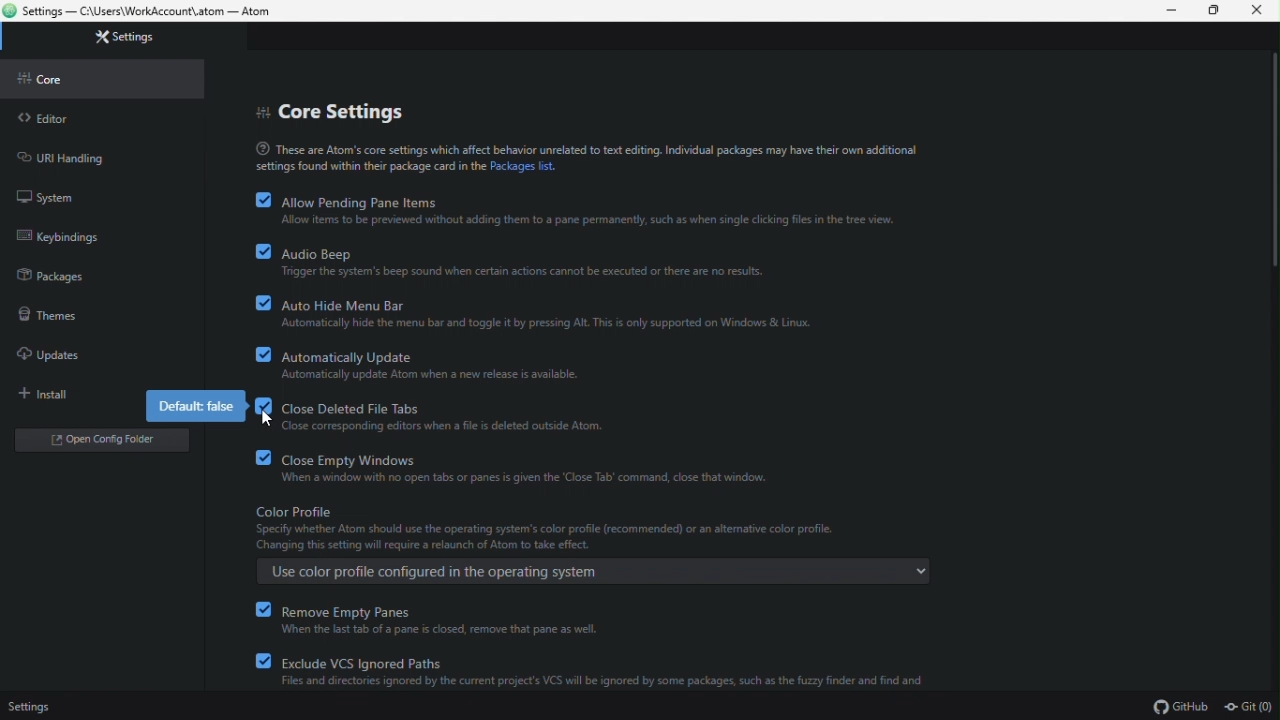 The width and height of the screenshot is (1280, 720). Describe the element at coordinates (443, 418) in the screenshot. I see `close deleted file tabs` at that location.